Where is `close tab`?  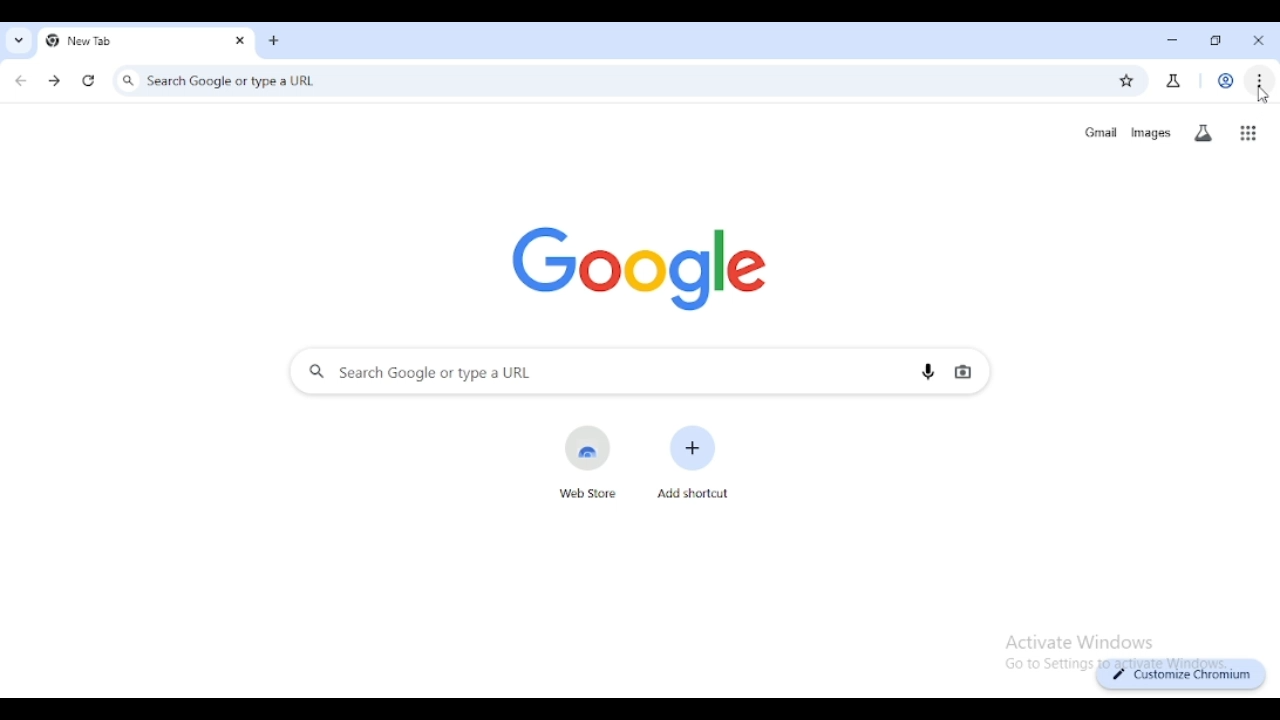
close tab is located at coordinates (240, 41).